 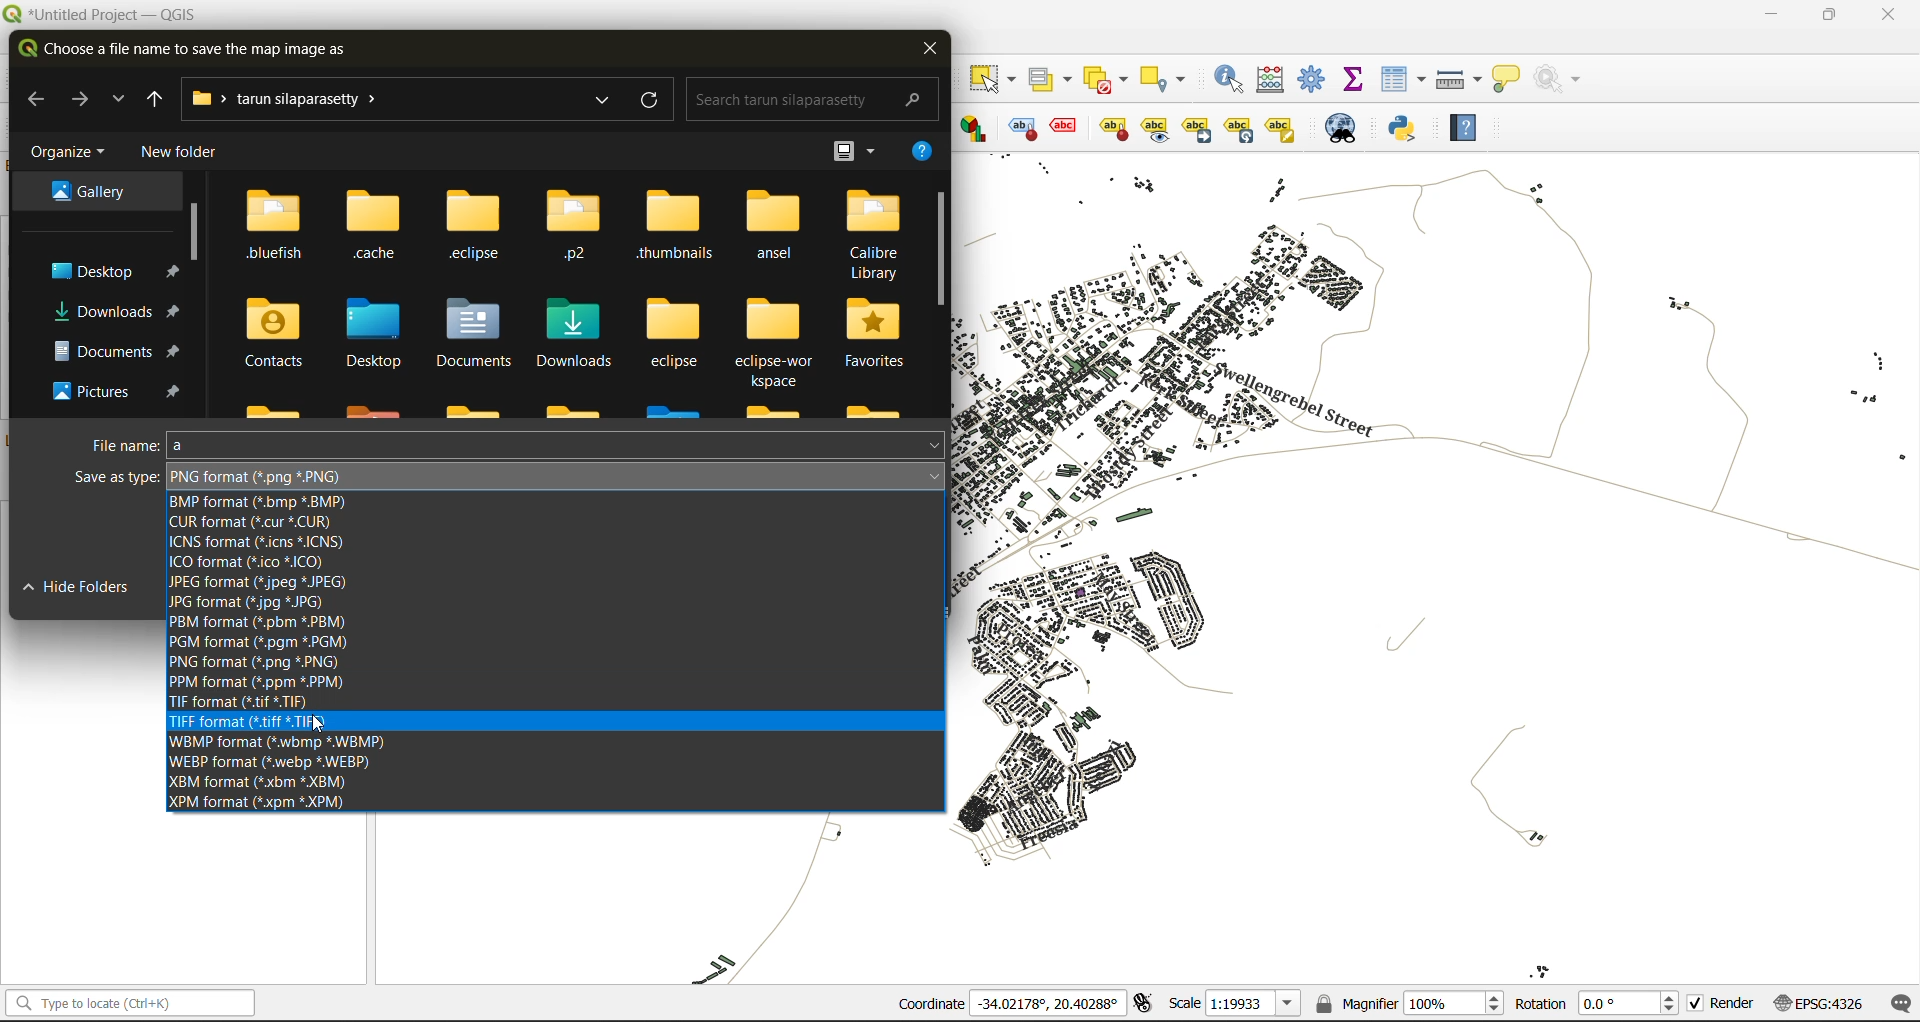 What do you see at coordinates (1141, 1004) in the screenshot?
I see `toggle extents` at bounding box center [1141, 1004].